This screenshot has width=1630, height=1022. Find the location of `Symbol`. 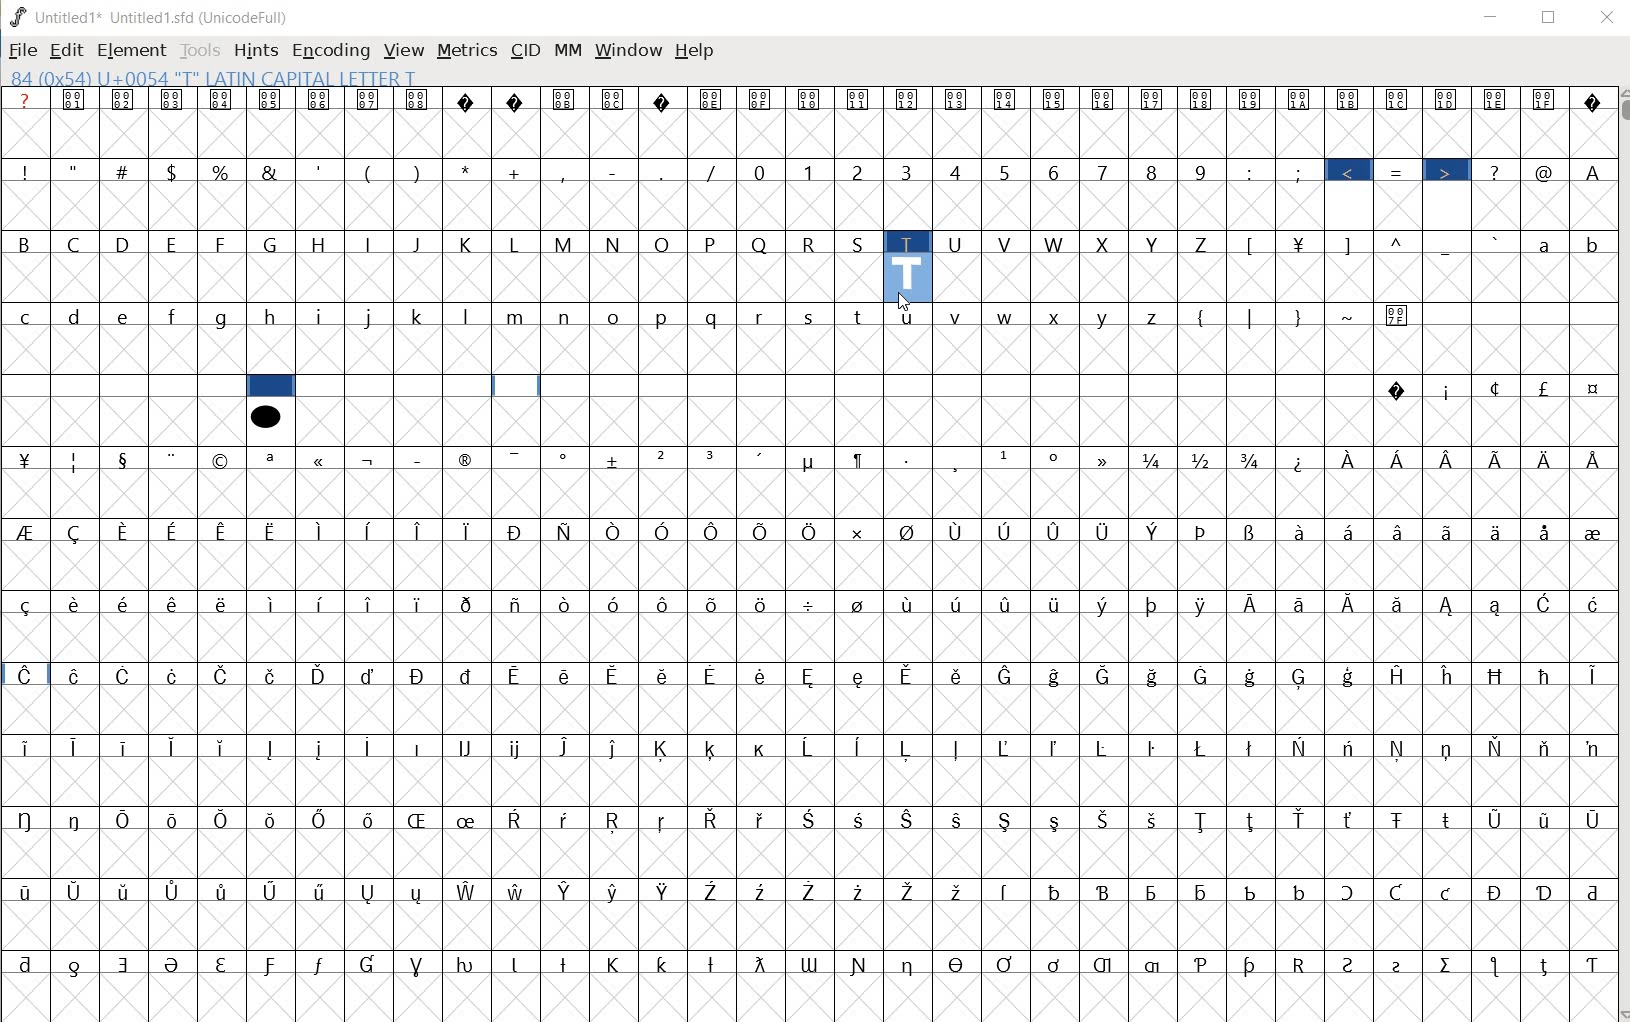

Symbol is located at coordinates (957, 675).